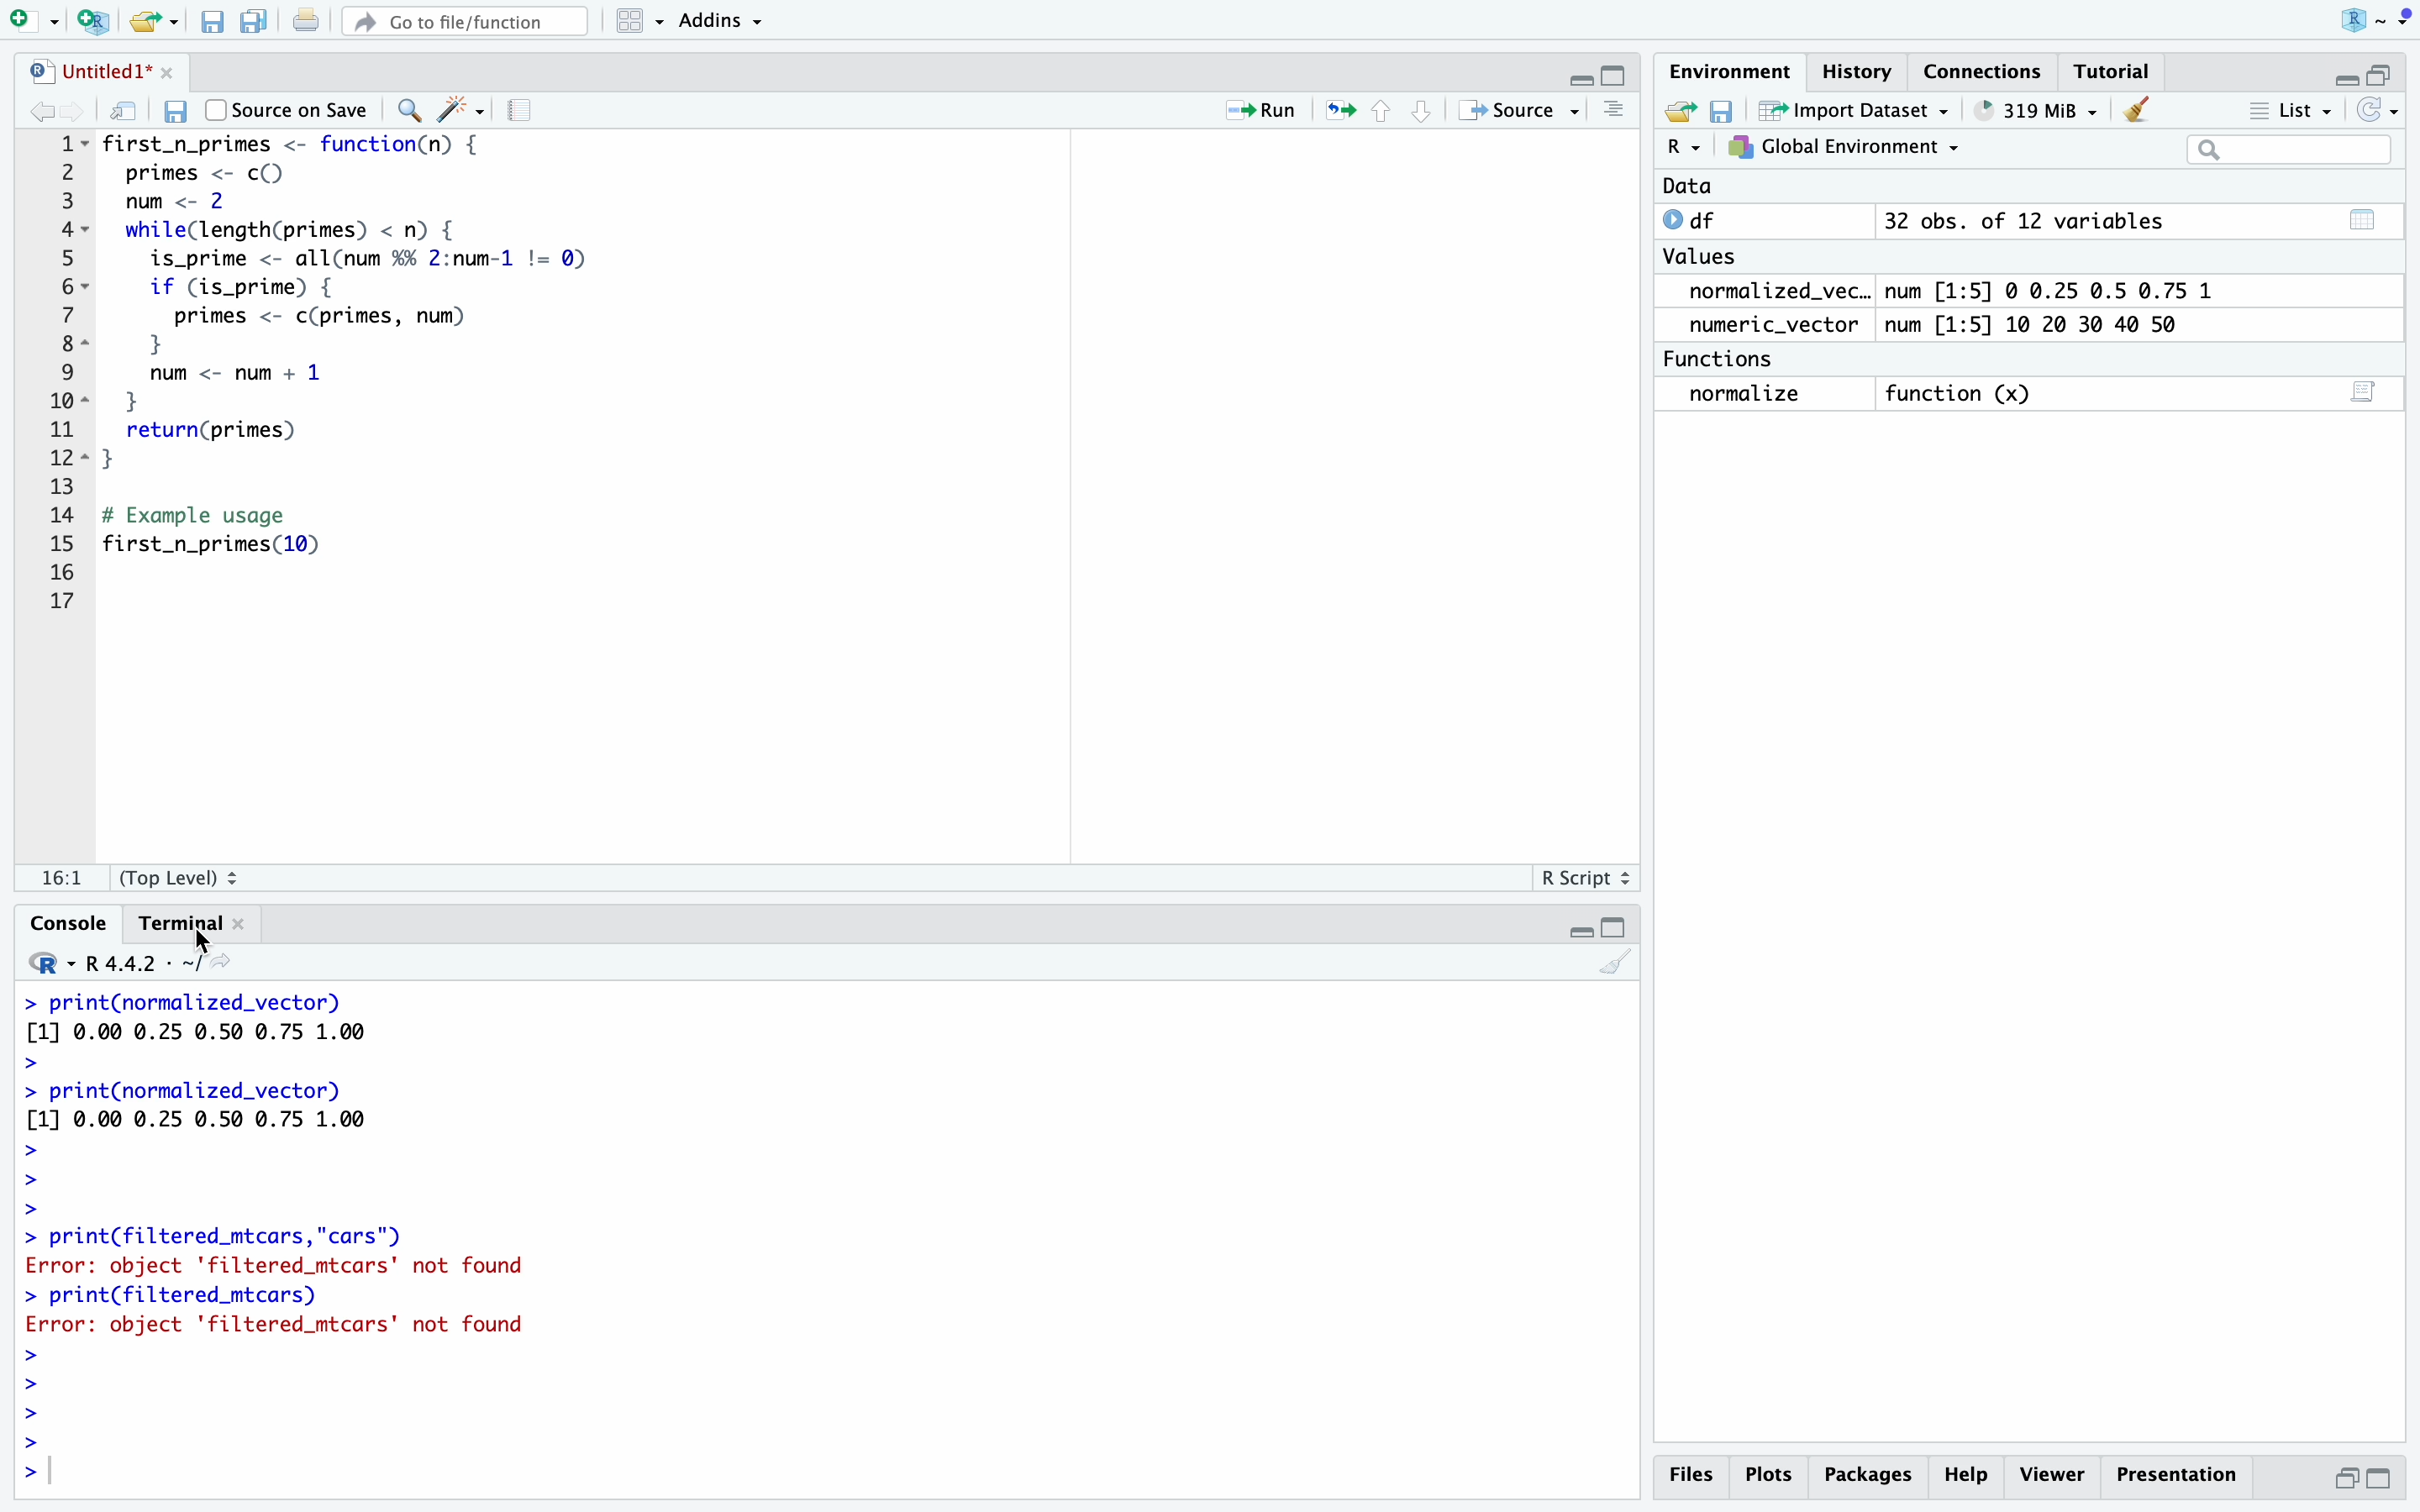 This screenshot has height=1512, width=2420. What do you see at coordinates (201, 941) in the screenshot?
I see `cursor` at bounding box center [201, 941].